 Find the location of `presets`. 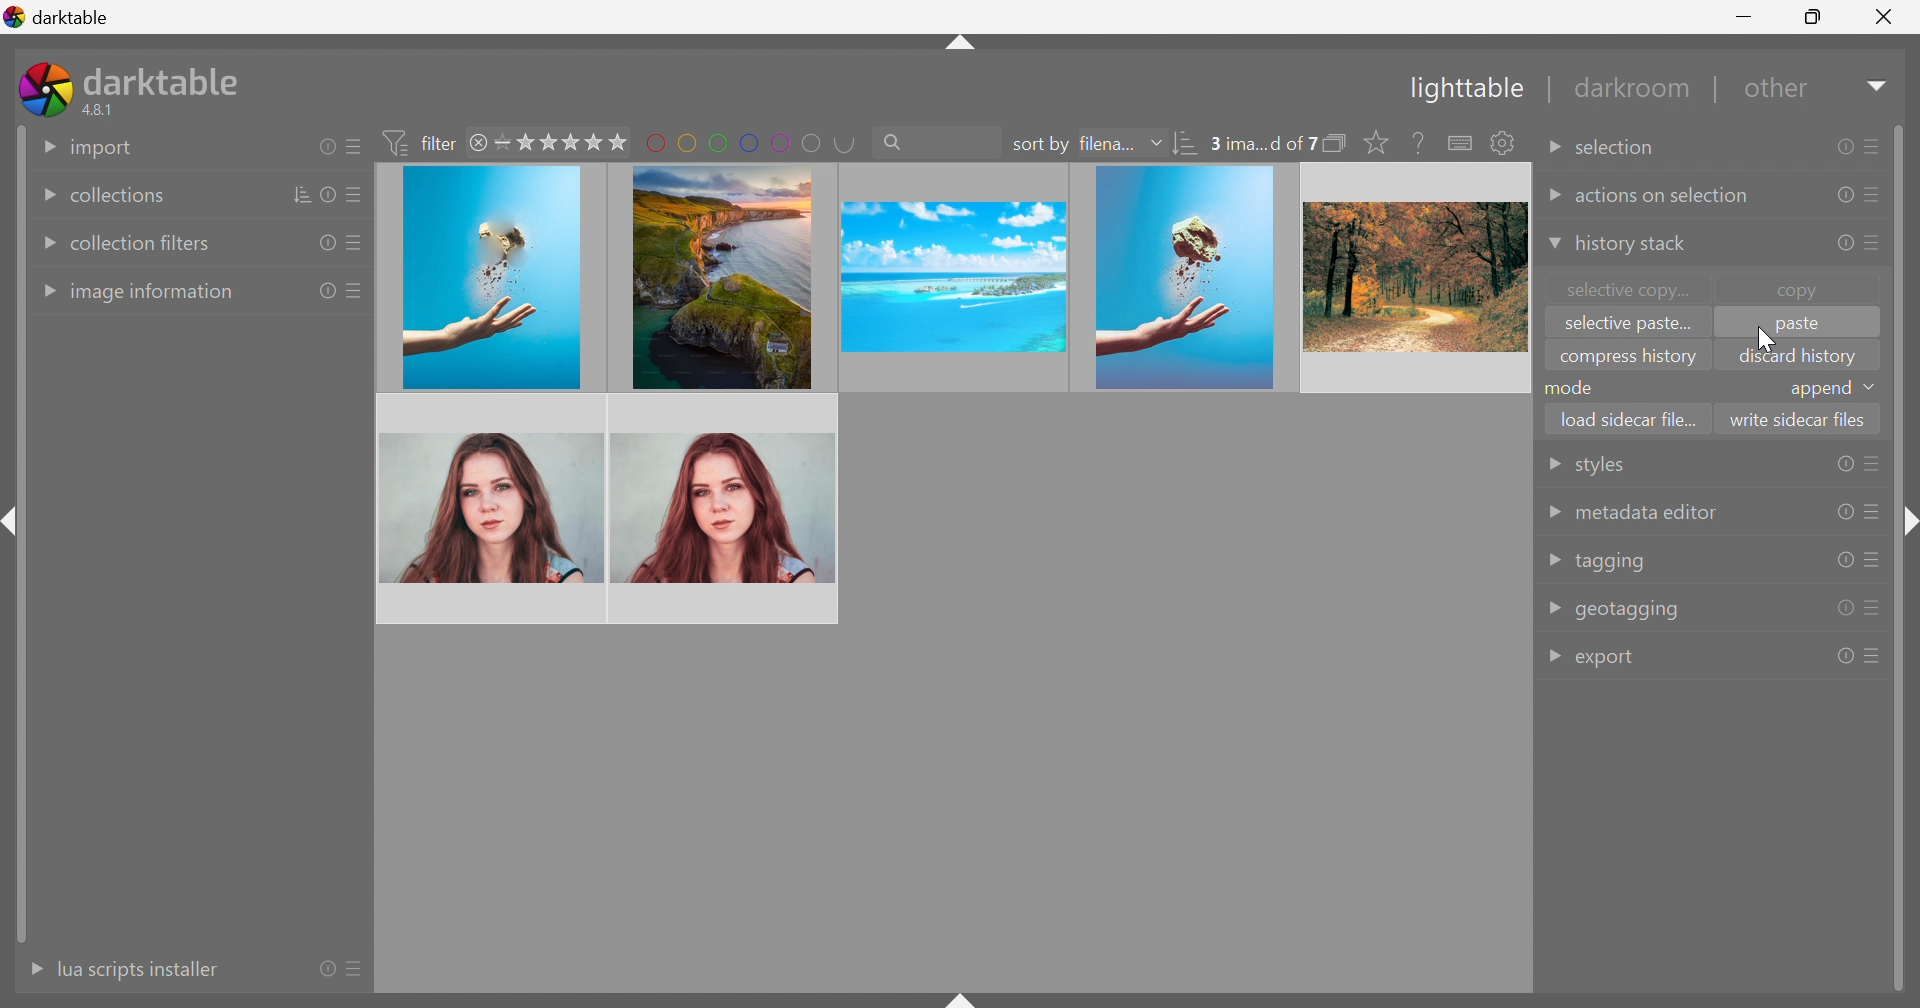

presets is located at coordinates (353, 147).